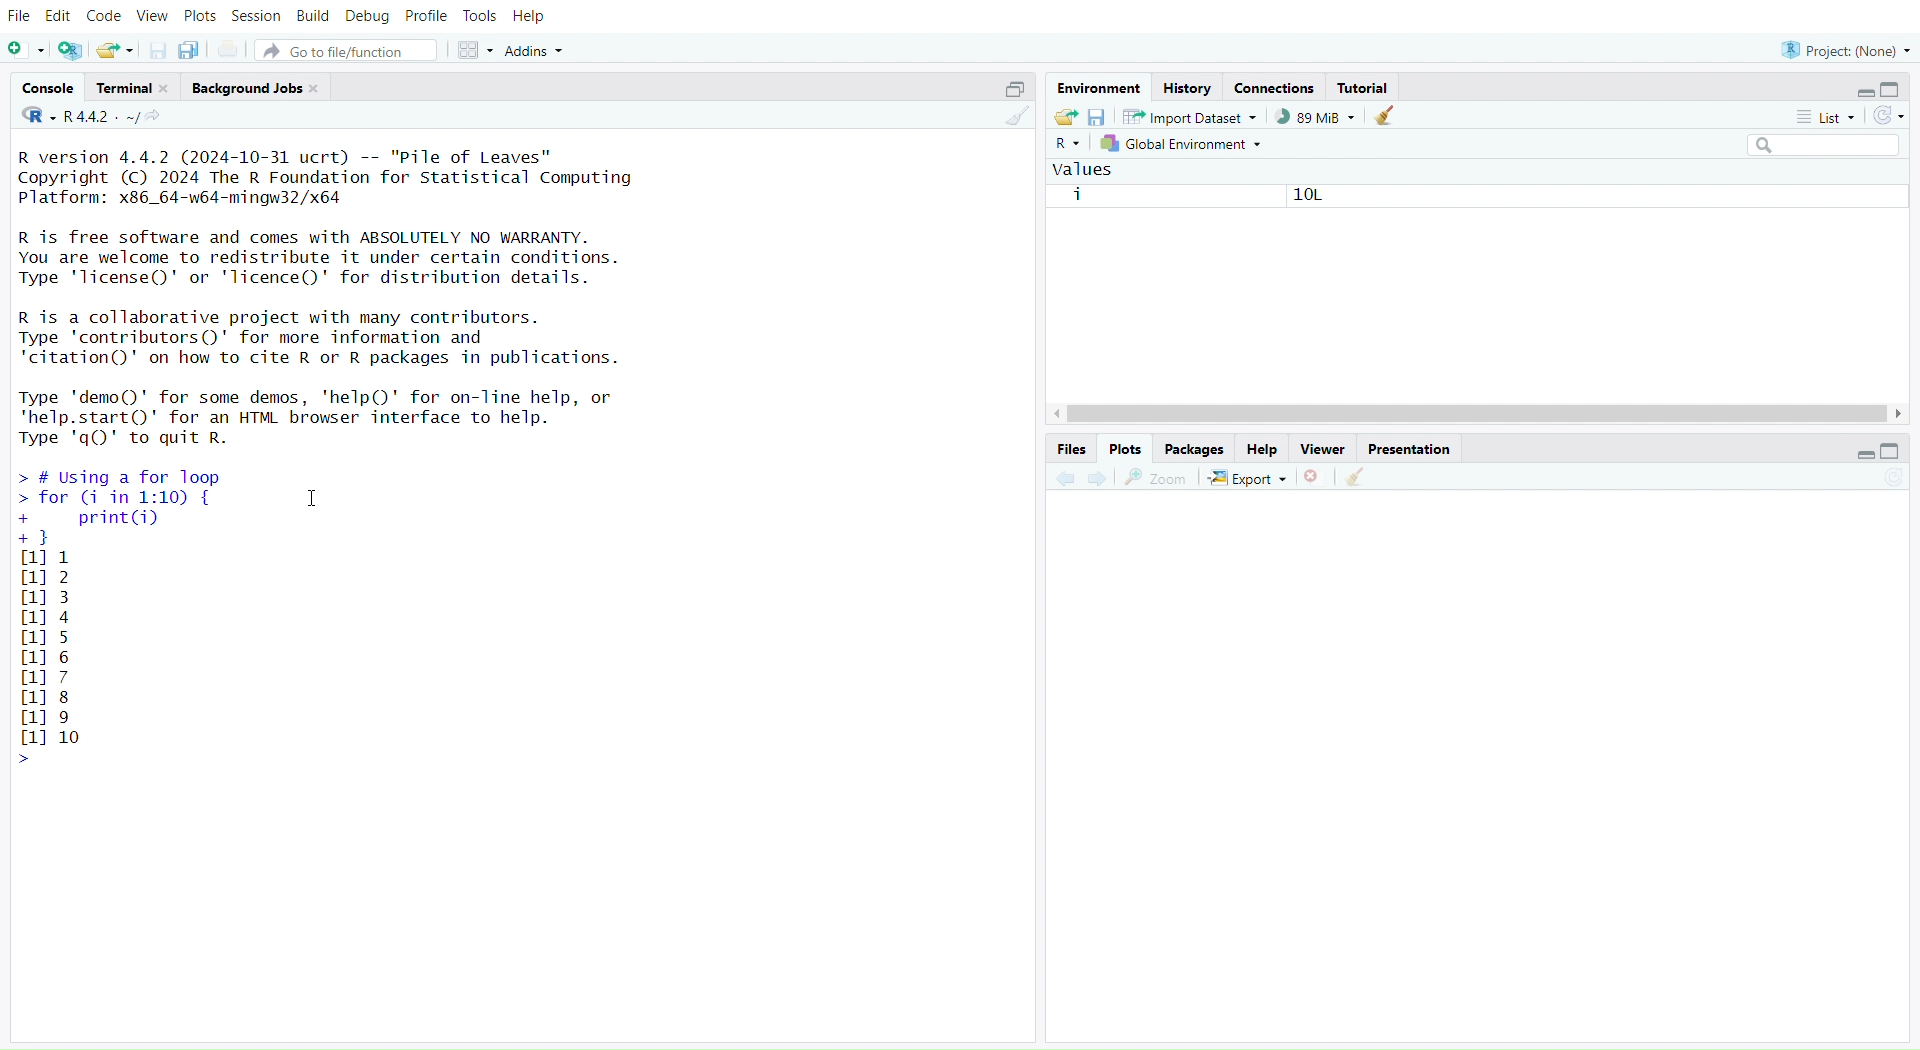 This screenshot has height=1050, width=1920. I want to click on create a project, so click(70, 50).